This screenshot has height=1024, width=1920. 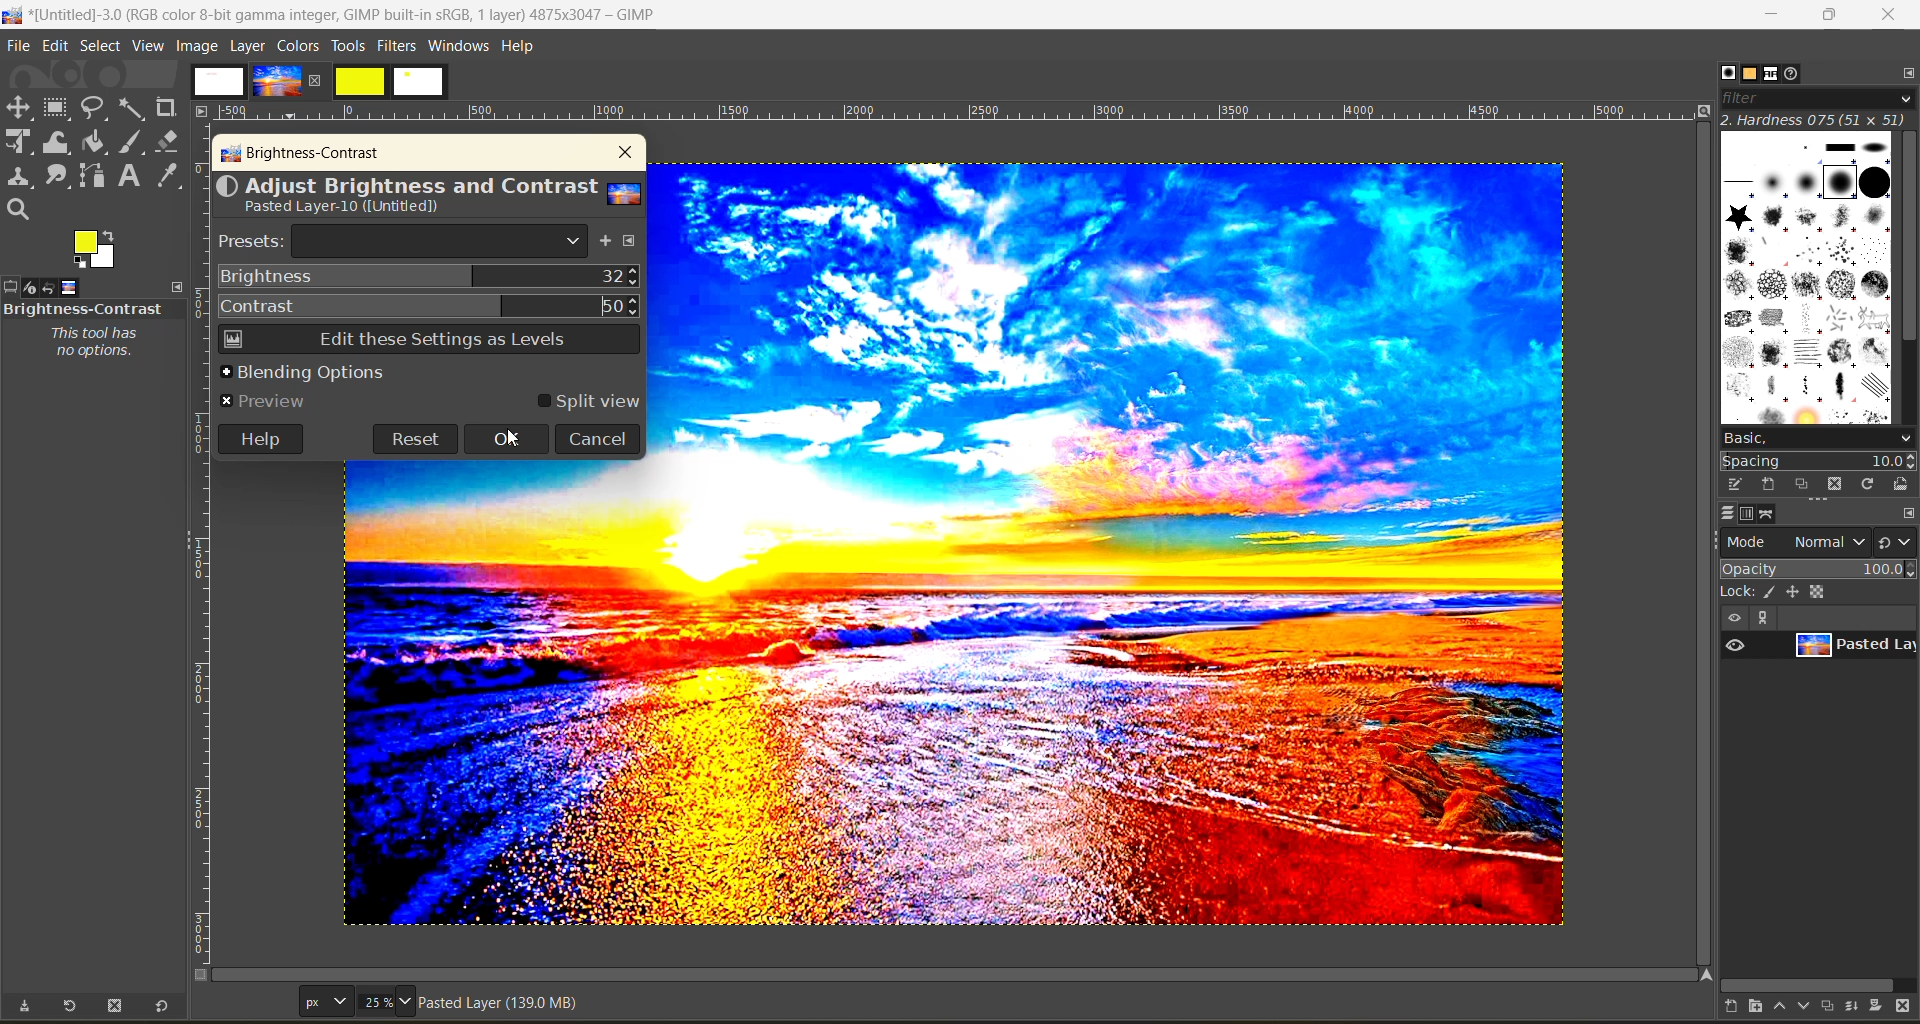 I want to click on layer, so click(x=1854, y=646).